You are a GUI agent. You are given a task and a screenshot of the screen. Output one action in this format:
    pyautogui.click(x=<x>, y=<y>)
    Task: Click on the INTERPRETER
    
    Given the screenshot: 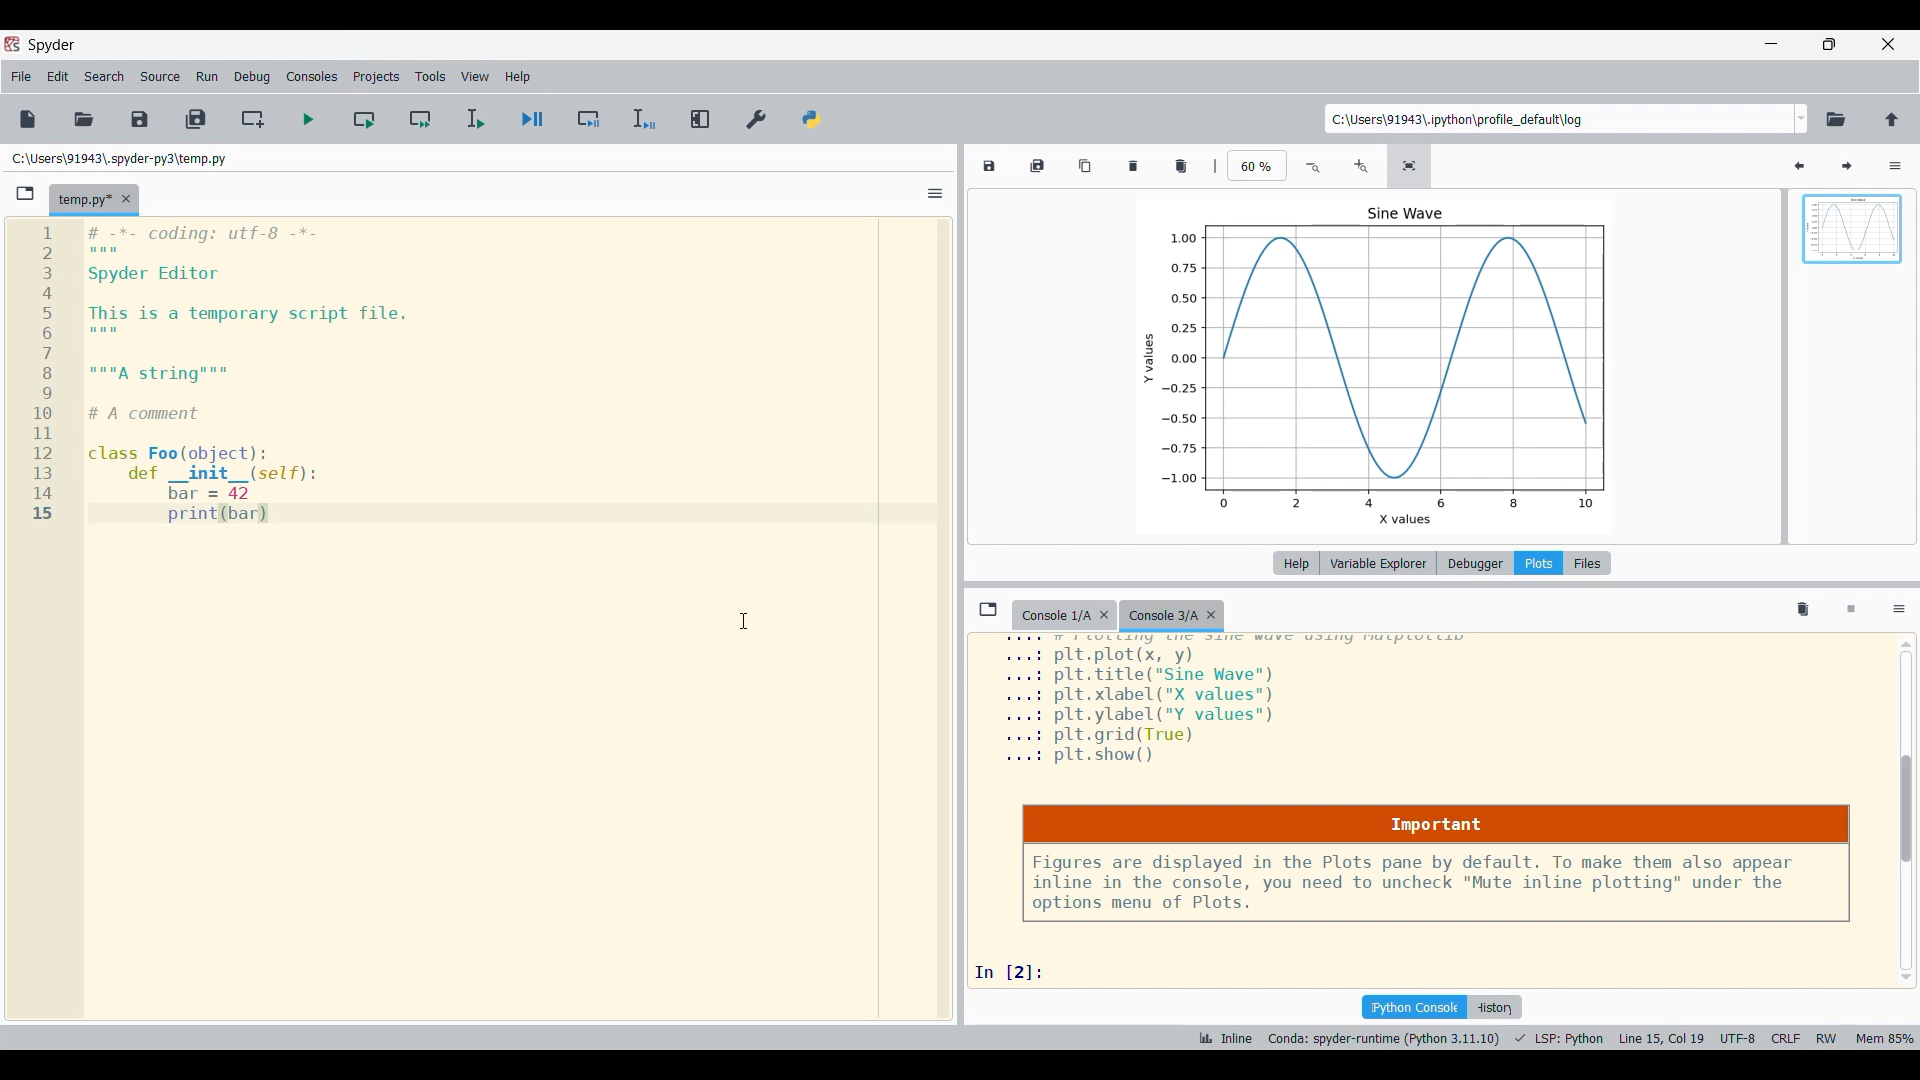 What is the action you would take?
    pyautogui.click(x=1384, y=1038)
    